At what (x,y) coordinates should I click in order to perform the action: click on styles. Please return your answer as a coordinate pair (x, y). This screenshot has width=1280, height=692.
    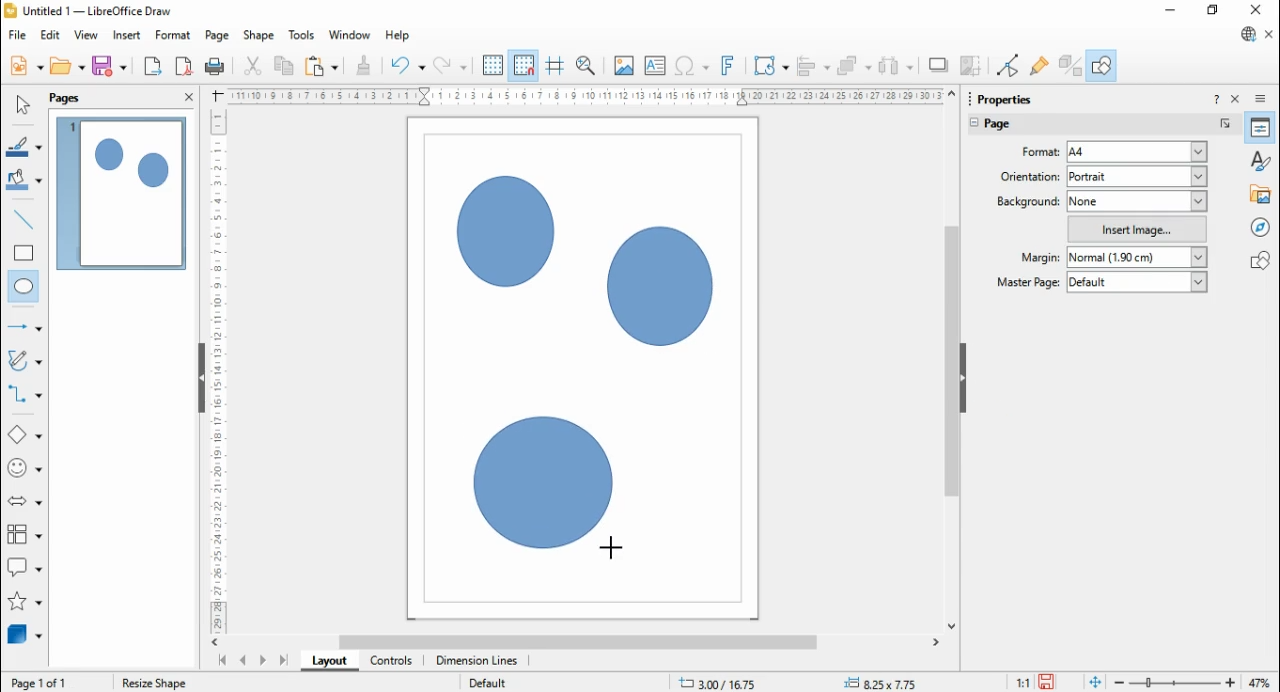
    Looking at the image, I should click on (1262, 159).